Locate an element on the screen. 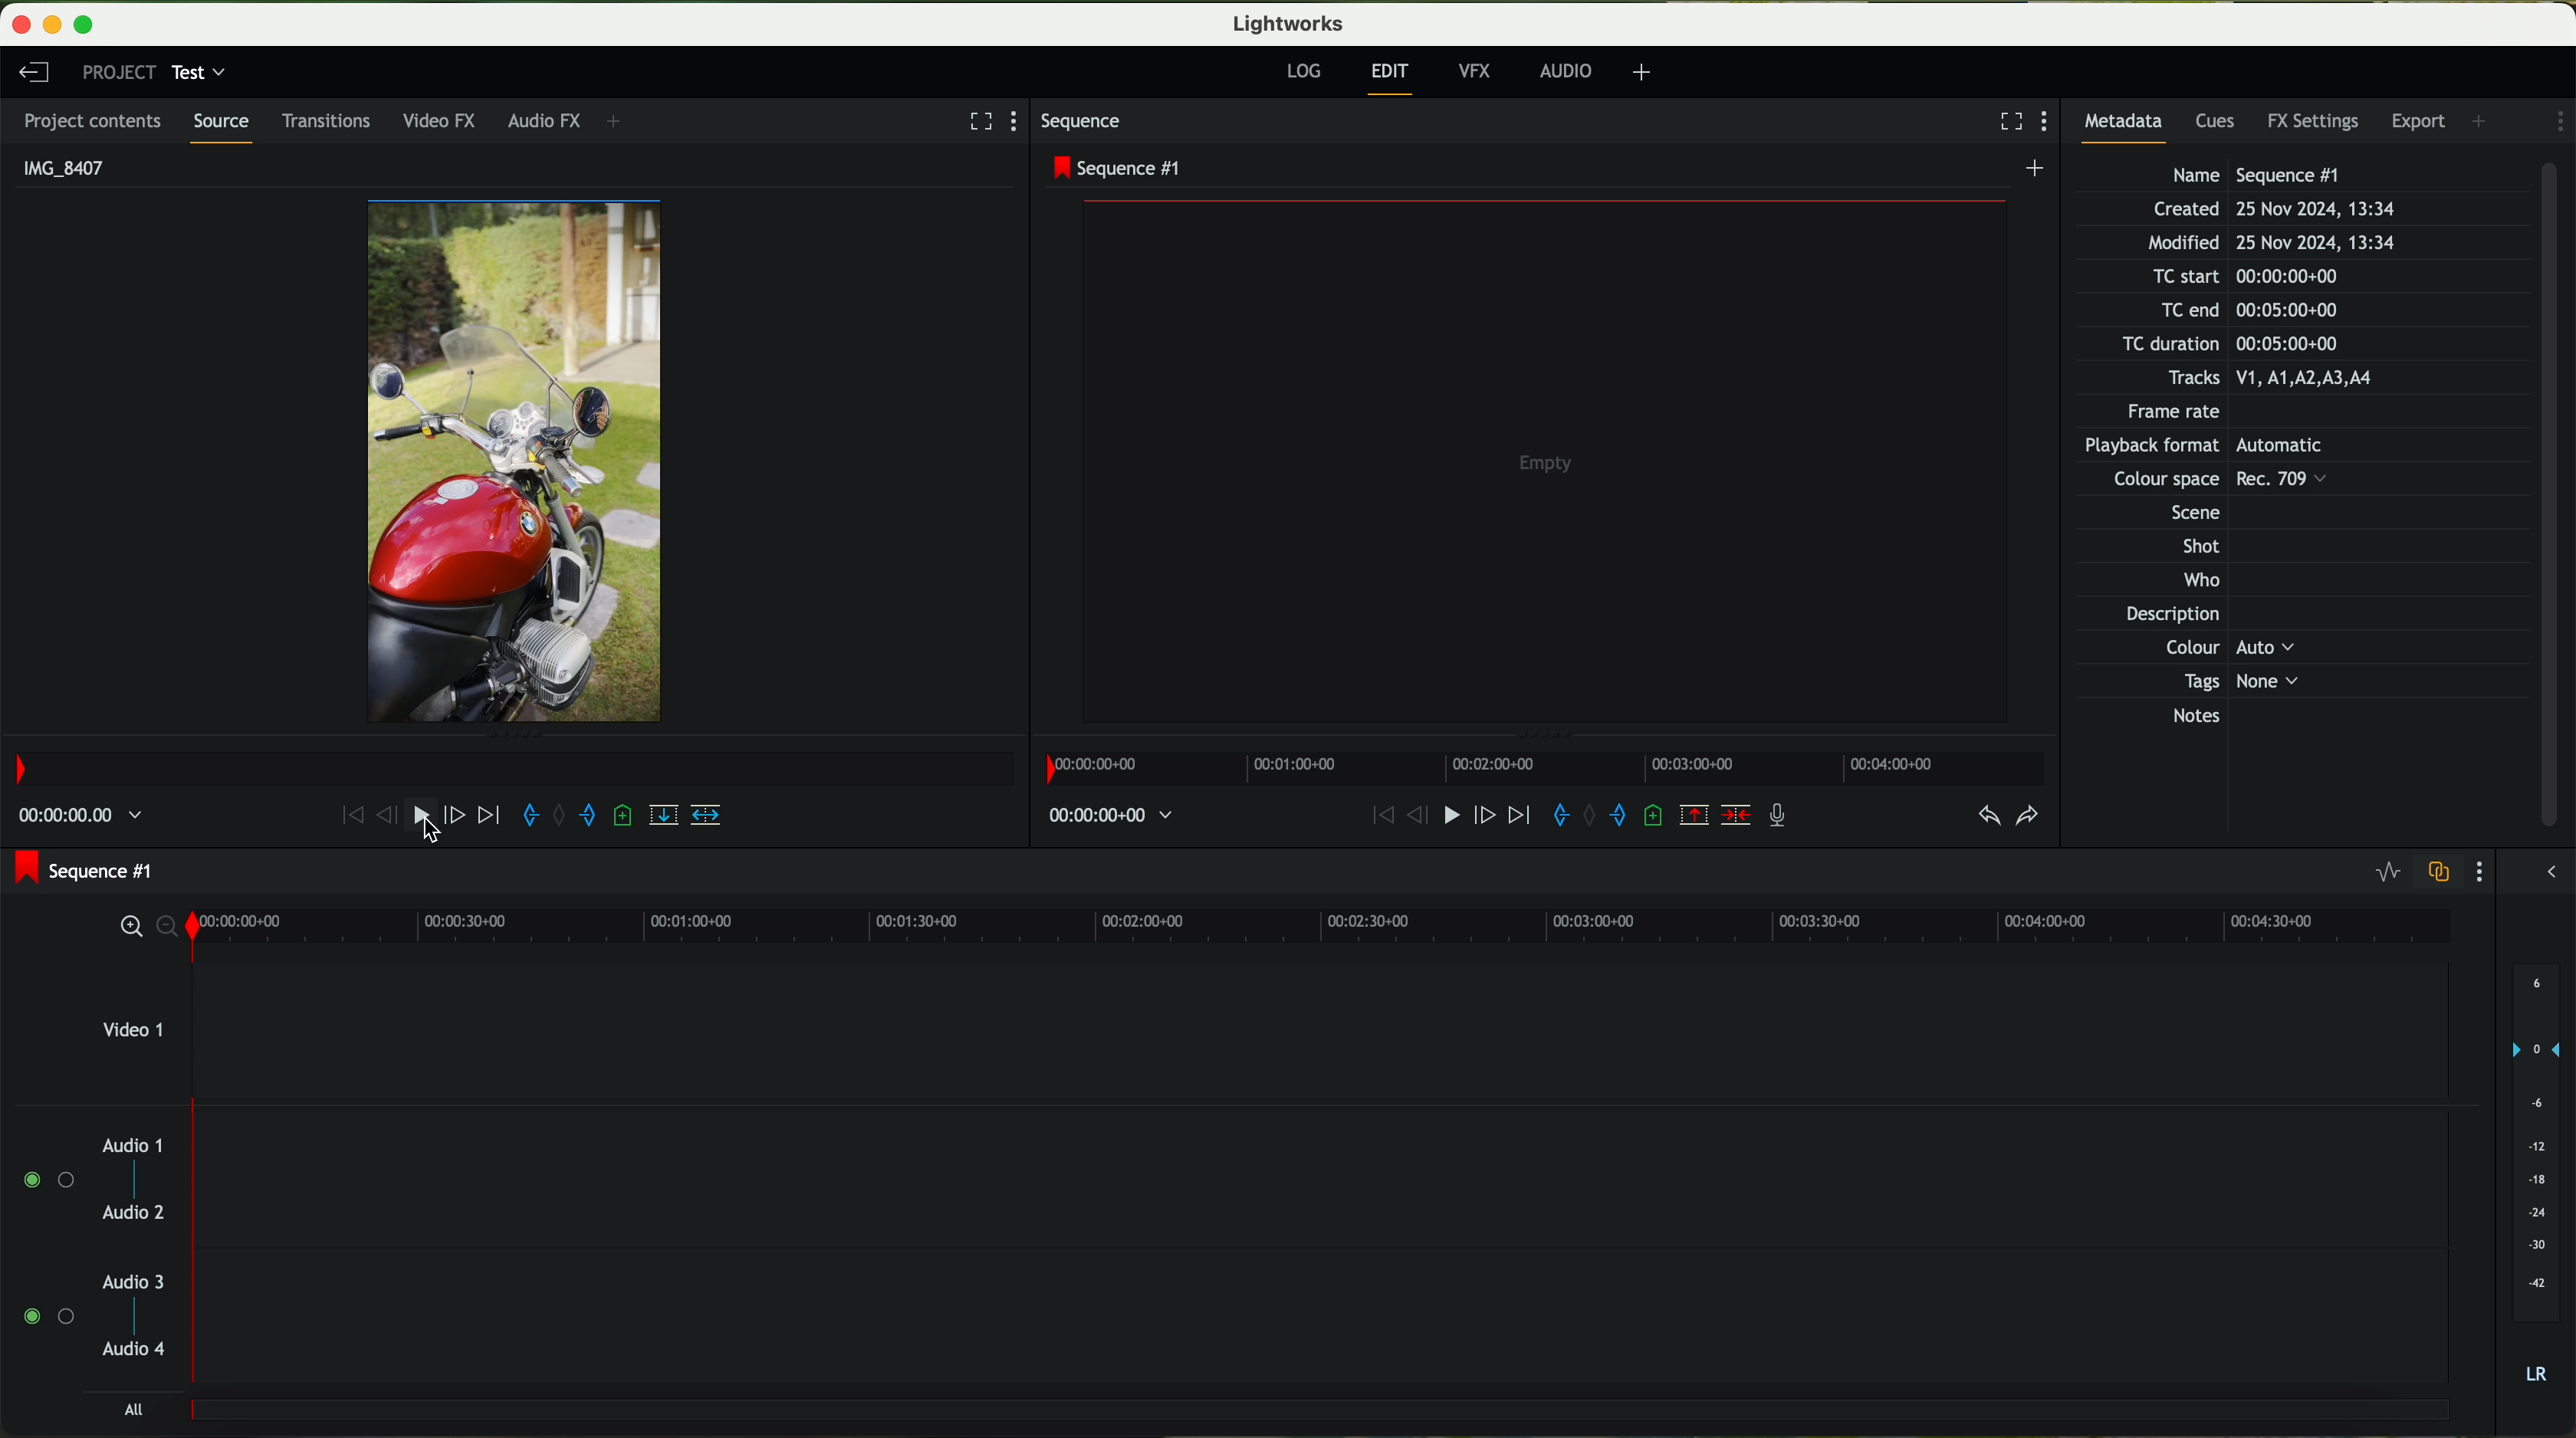 Image resolution: width=2576 pixels, height=1438 pixels. video preview is located at coordinates (1545, 459).